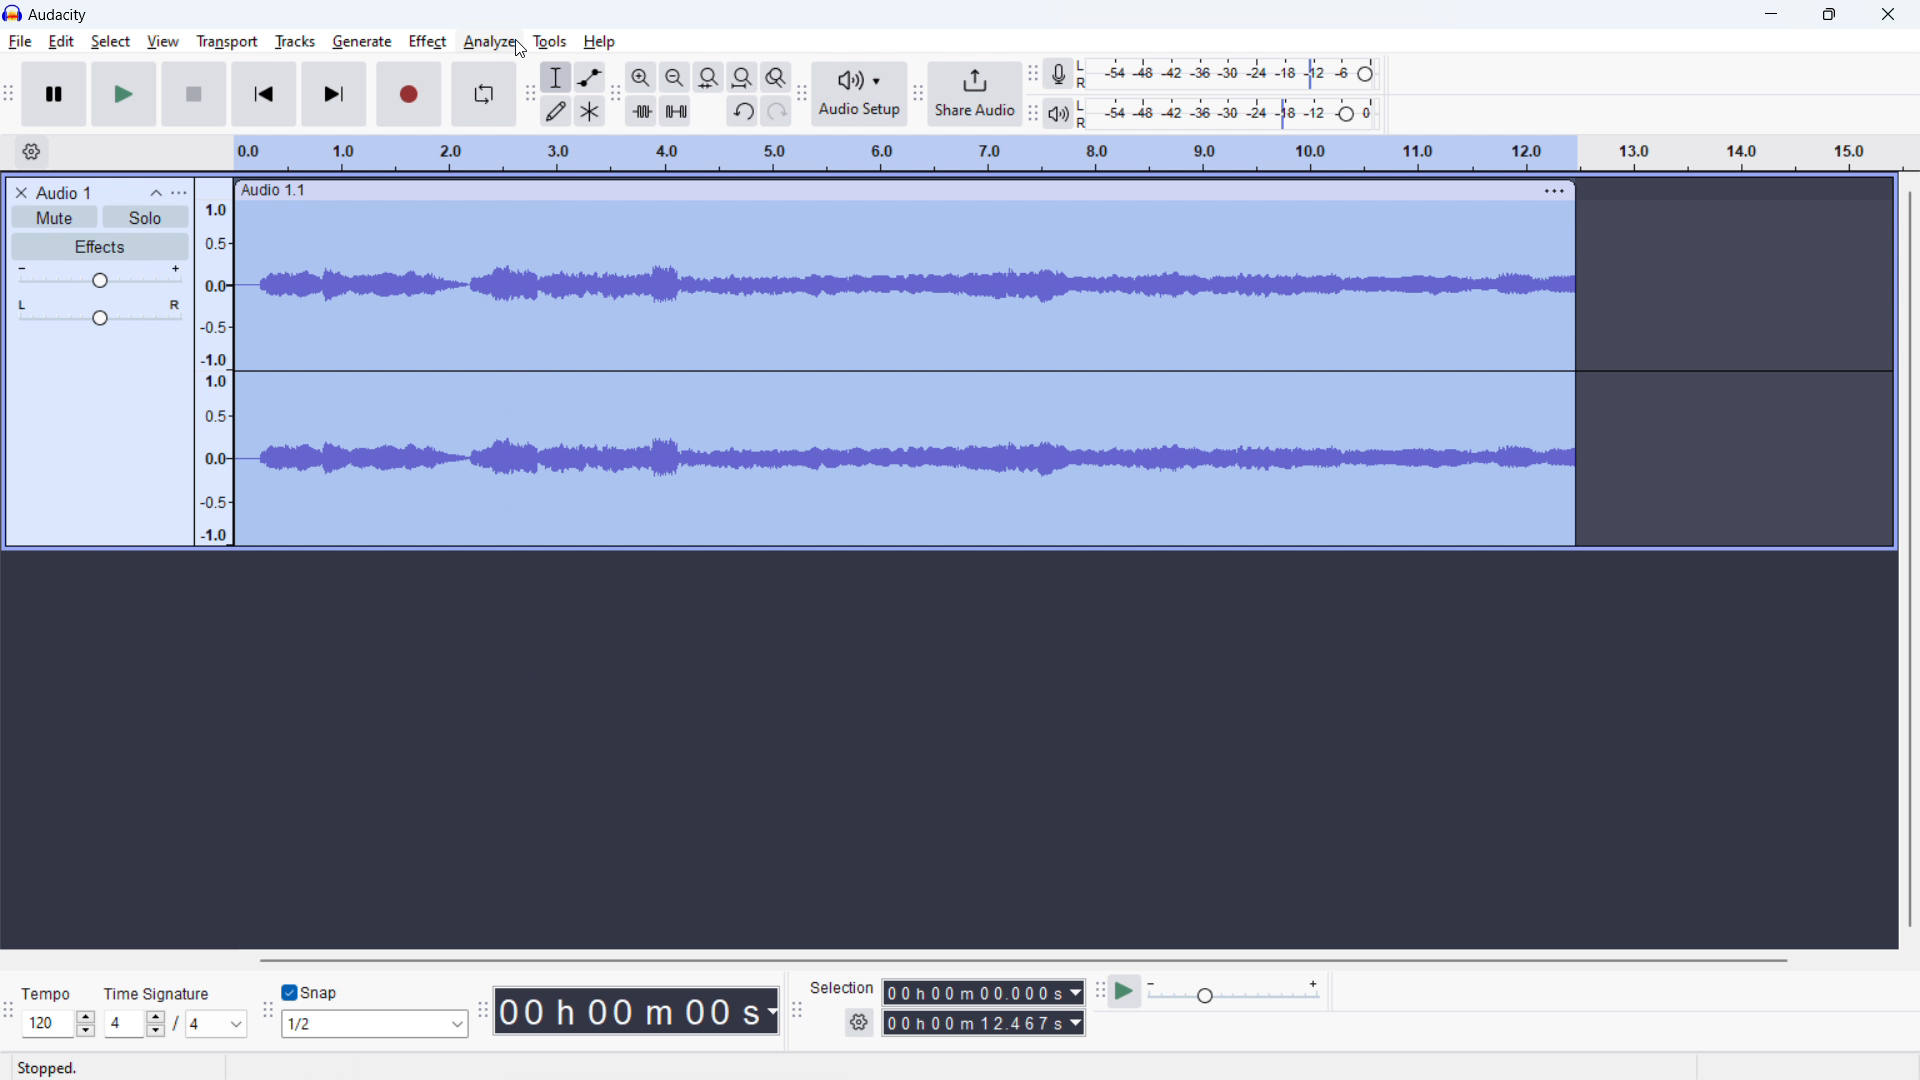 Image resolution: width=1920 pixels, height=1080 pixels. What do you see at coordinates (50, 1068) in the screenshot?
I see `Stopped` at bounding box center [50, 1068].